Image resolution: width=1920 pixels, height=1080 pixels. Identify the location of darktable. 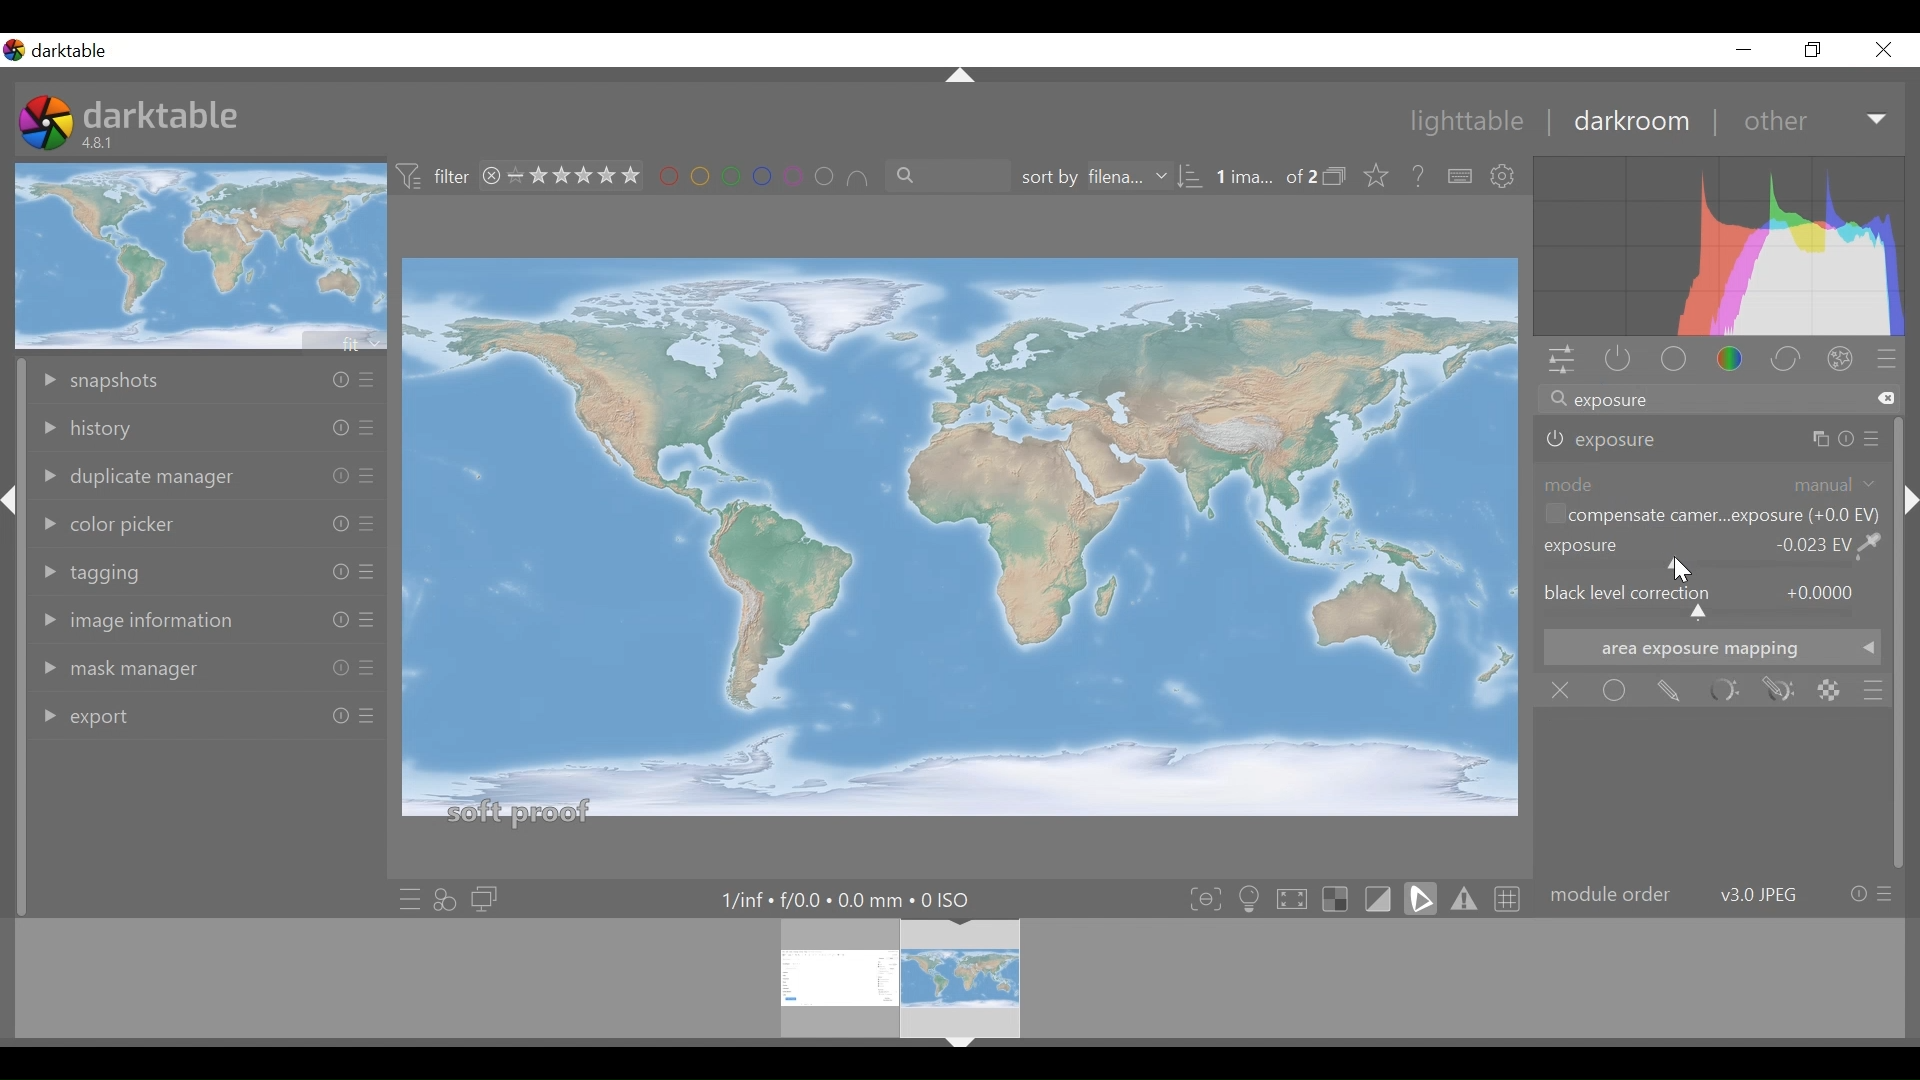
(162, 113).